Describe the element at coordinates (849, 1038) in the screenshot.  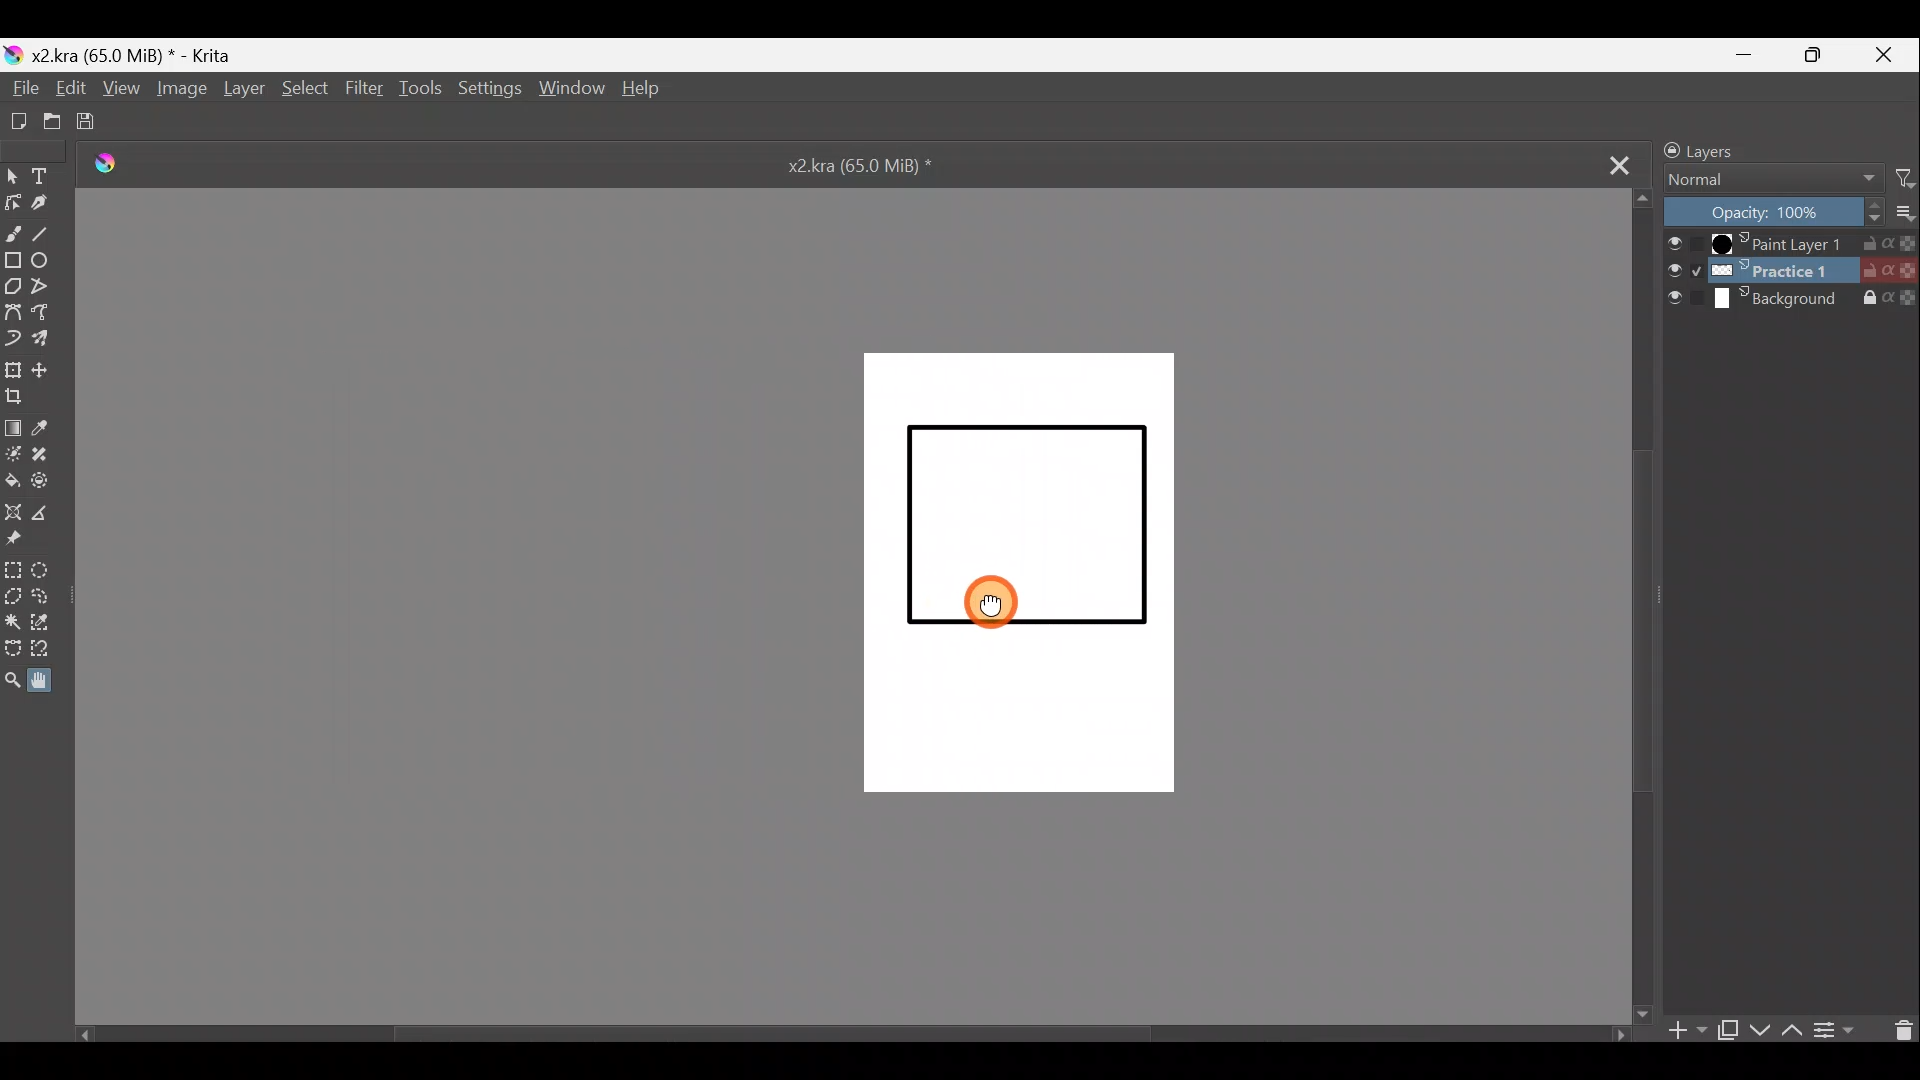
I see `Scroll bar` at that location.